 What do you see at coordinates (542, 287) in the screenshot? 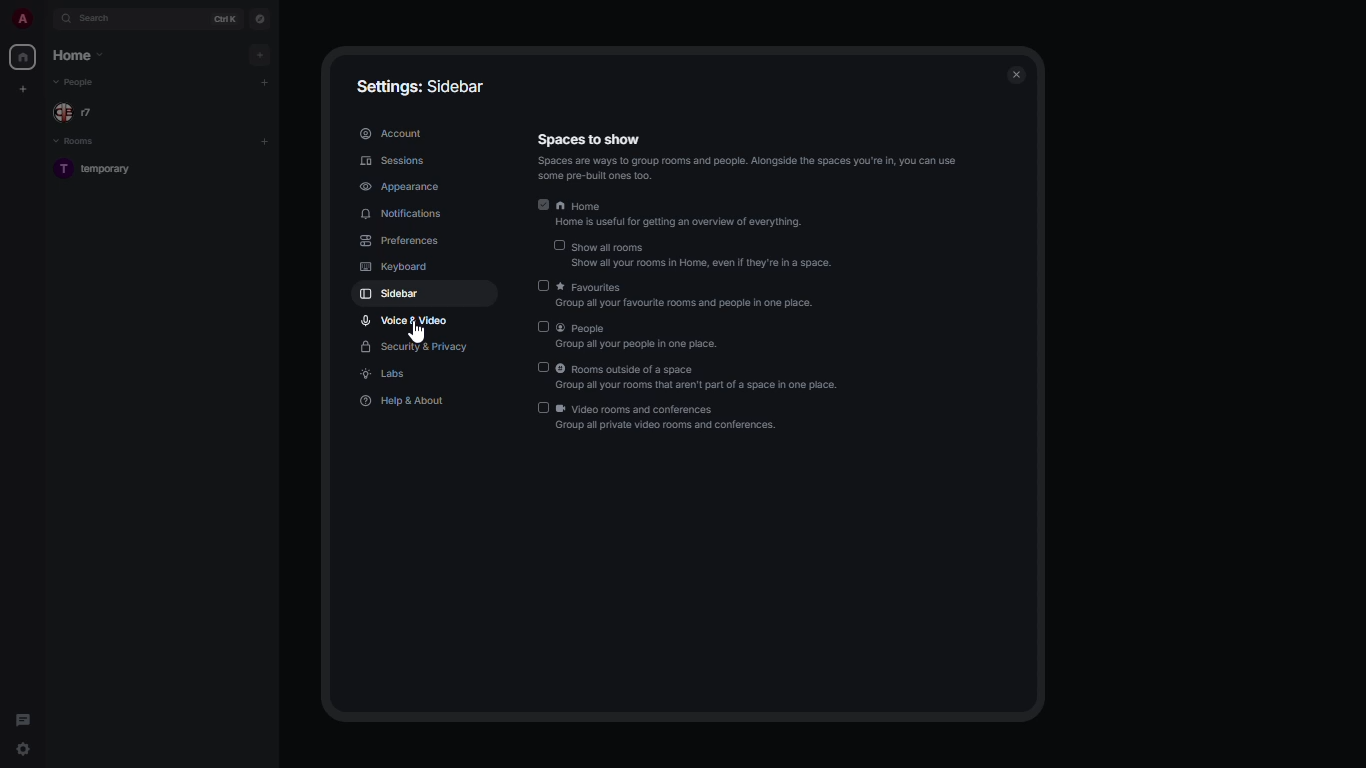
I see `disabled` at bounding box center [542, 287].